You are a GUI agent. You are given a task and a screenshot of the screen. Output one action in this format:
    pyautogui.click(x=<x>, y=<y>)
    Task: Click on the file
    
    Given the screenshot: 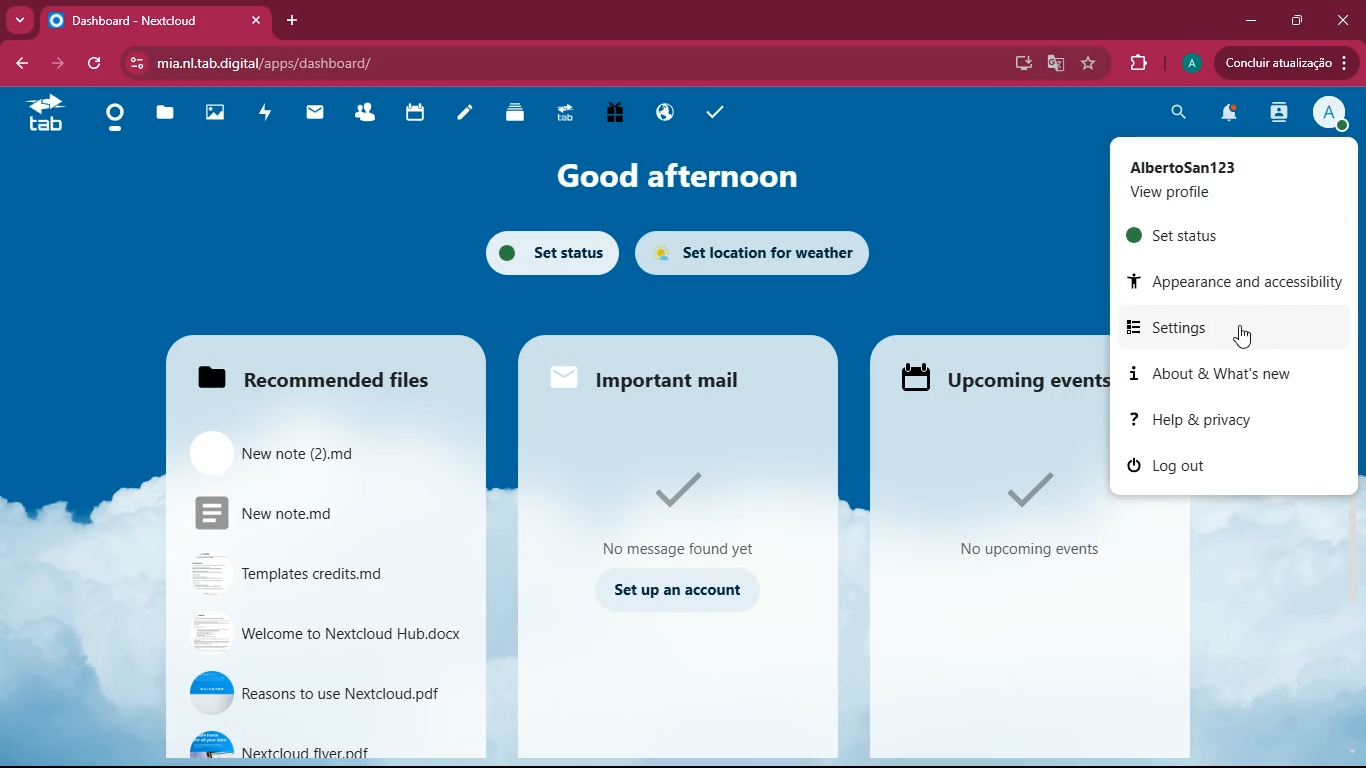 What is the action you would take?
    pyautogui.click(x=318, y=574)
    